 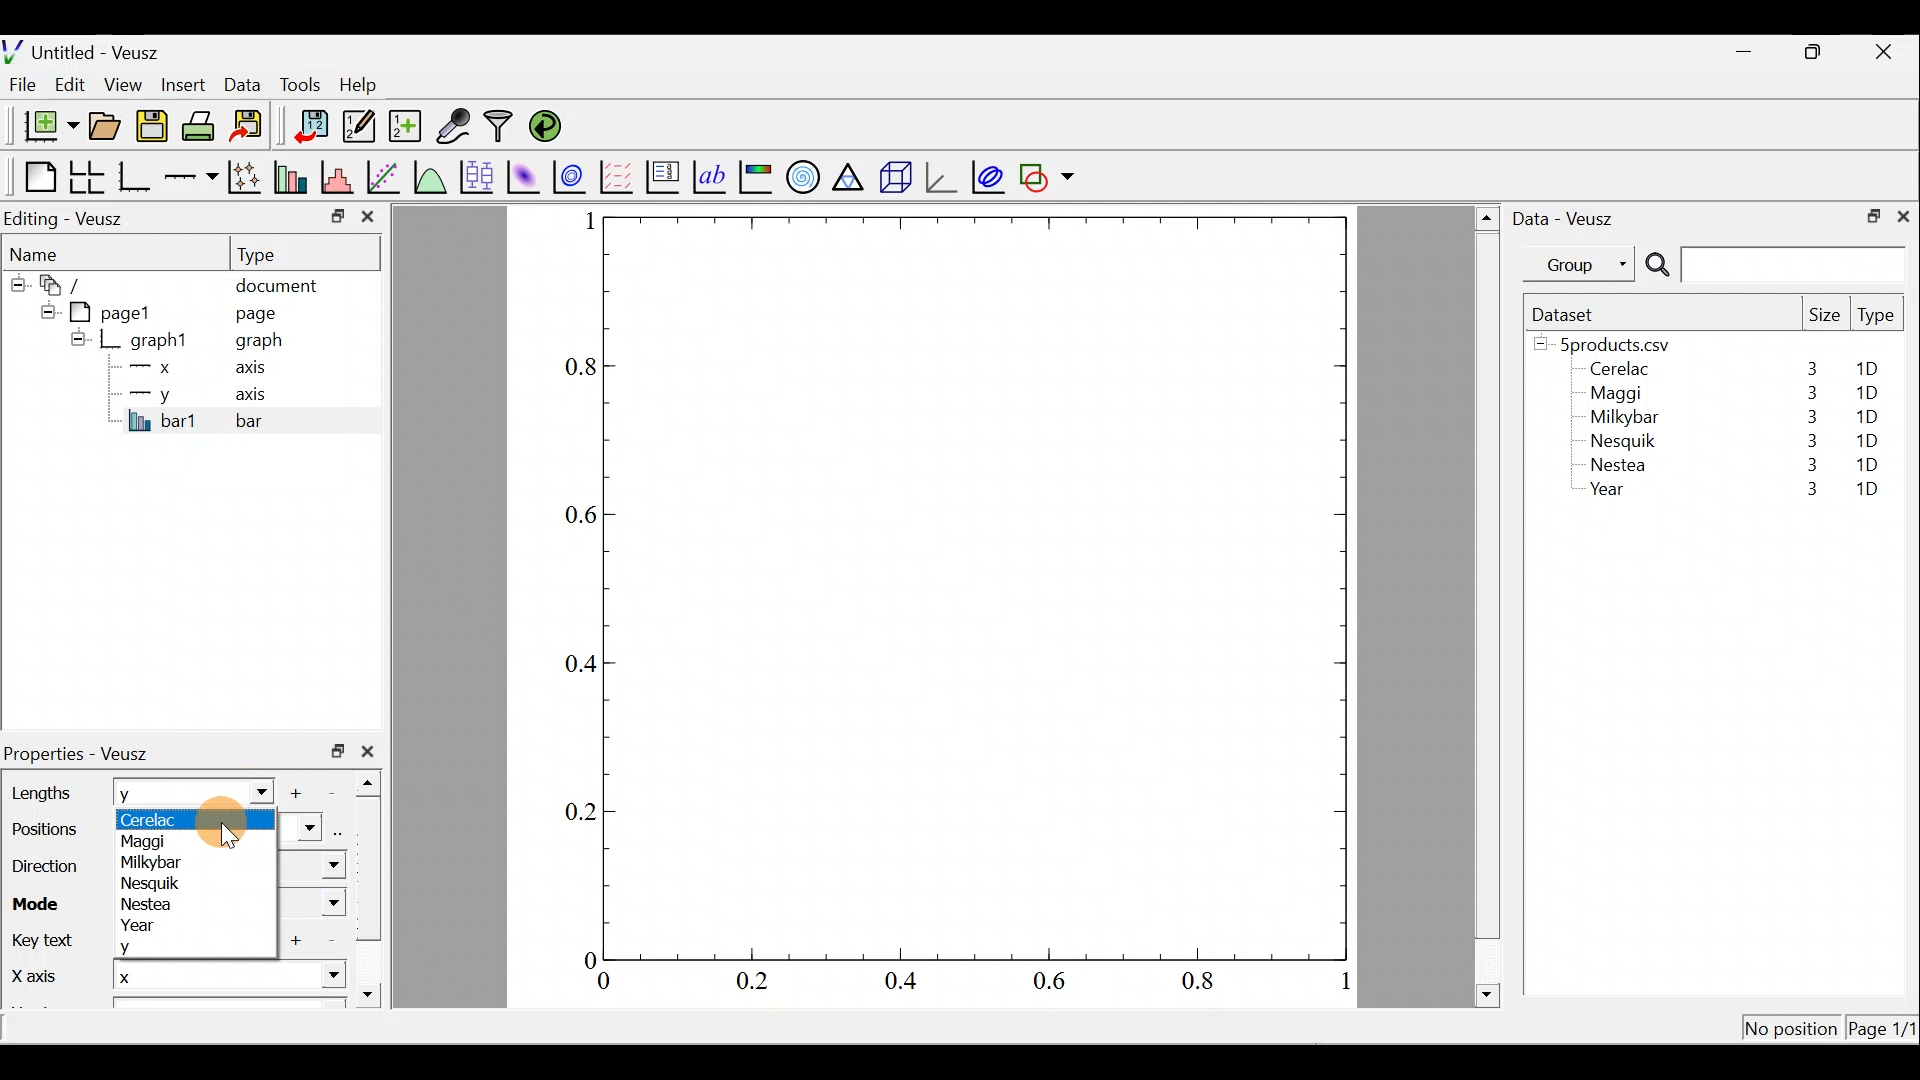 What do you see at coordinates (47, 941) in the screenshot?
I see `Key text` at bounding box center [47, 941].